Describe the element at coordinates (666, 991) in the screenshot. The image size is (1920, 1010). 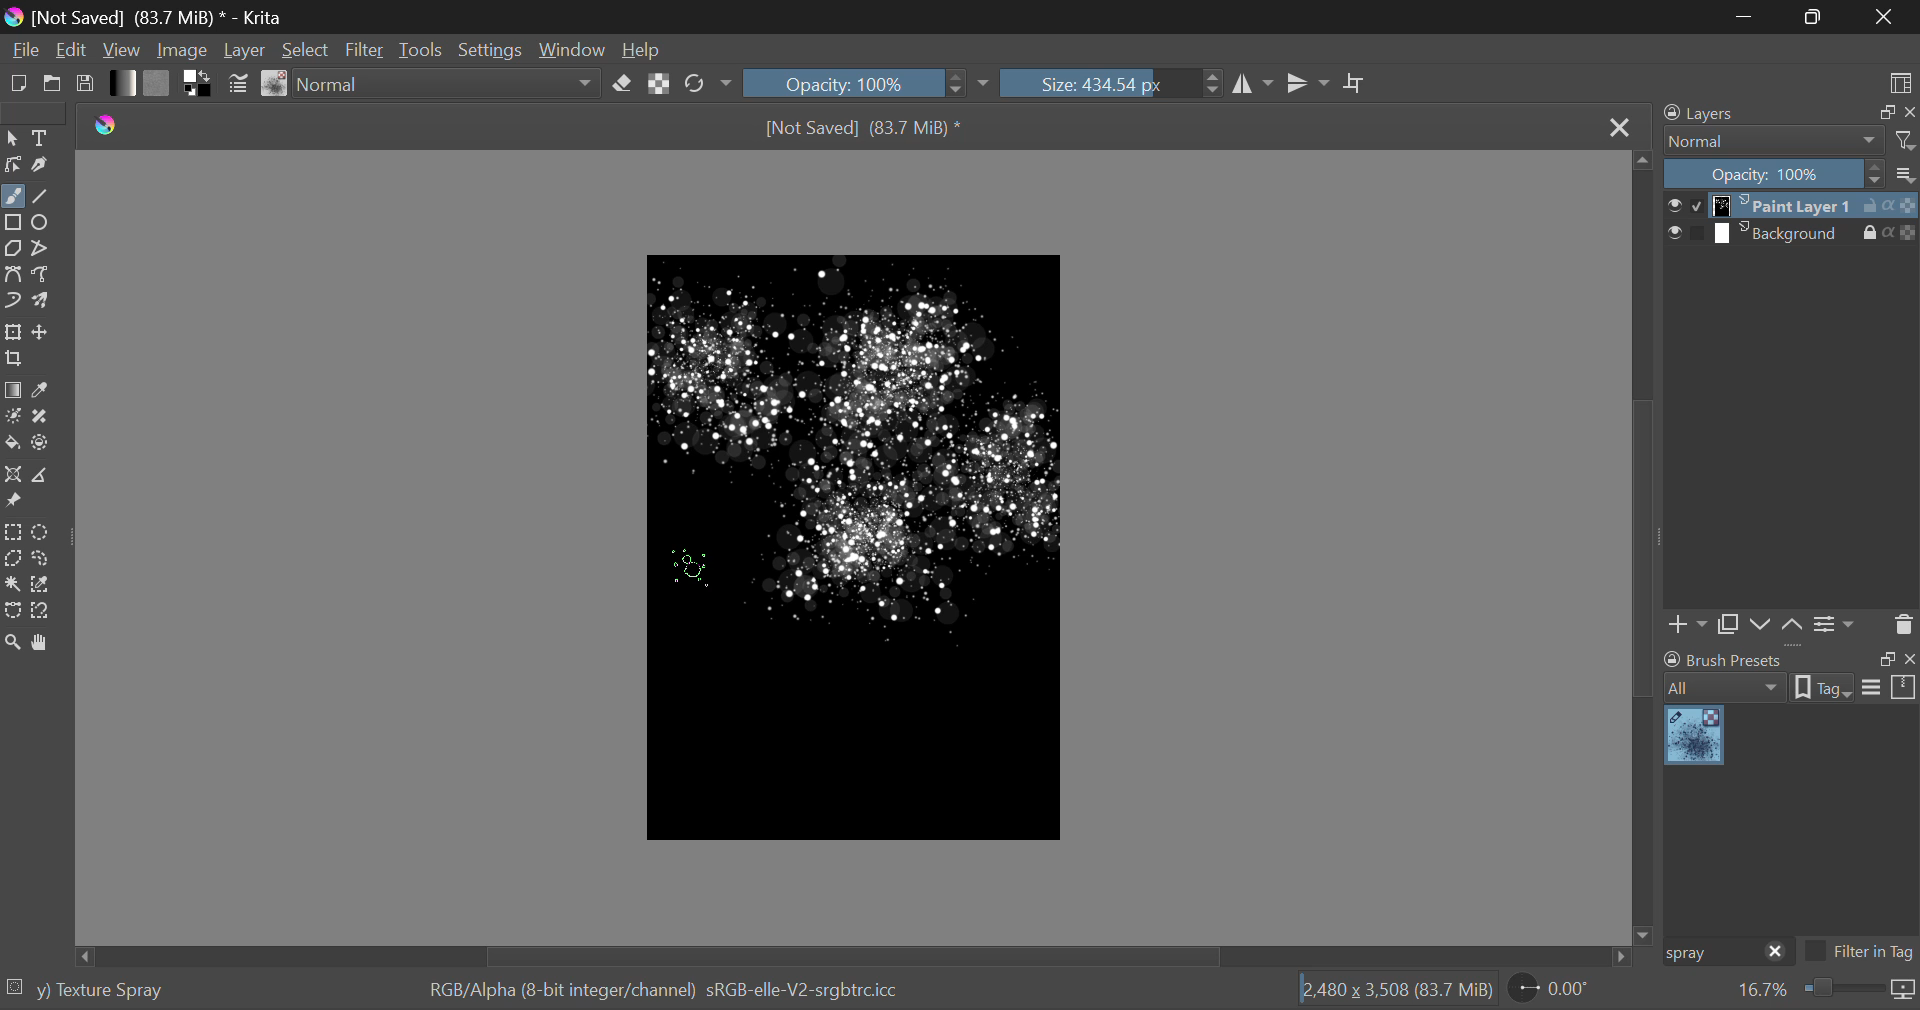
I see `RGB/Alpha (8-bit integer/channel) sRGB-elle-V2-srgbtrcicc` at that location.